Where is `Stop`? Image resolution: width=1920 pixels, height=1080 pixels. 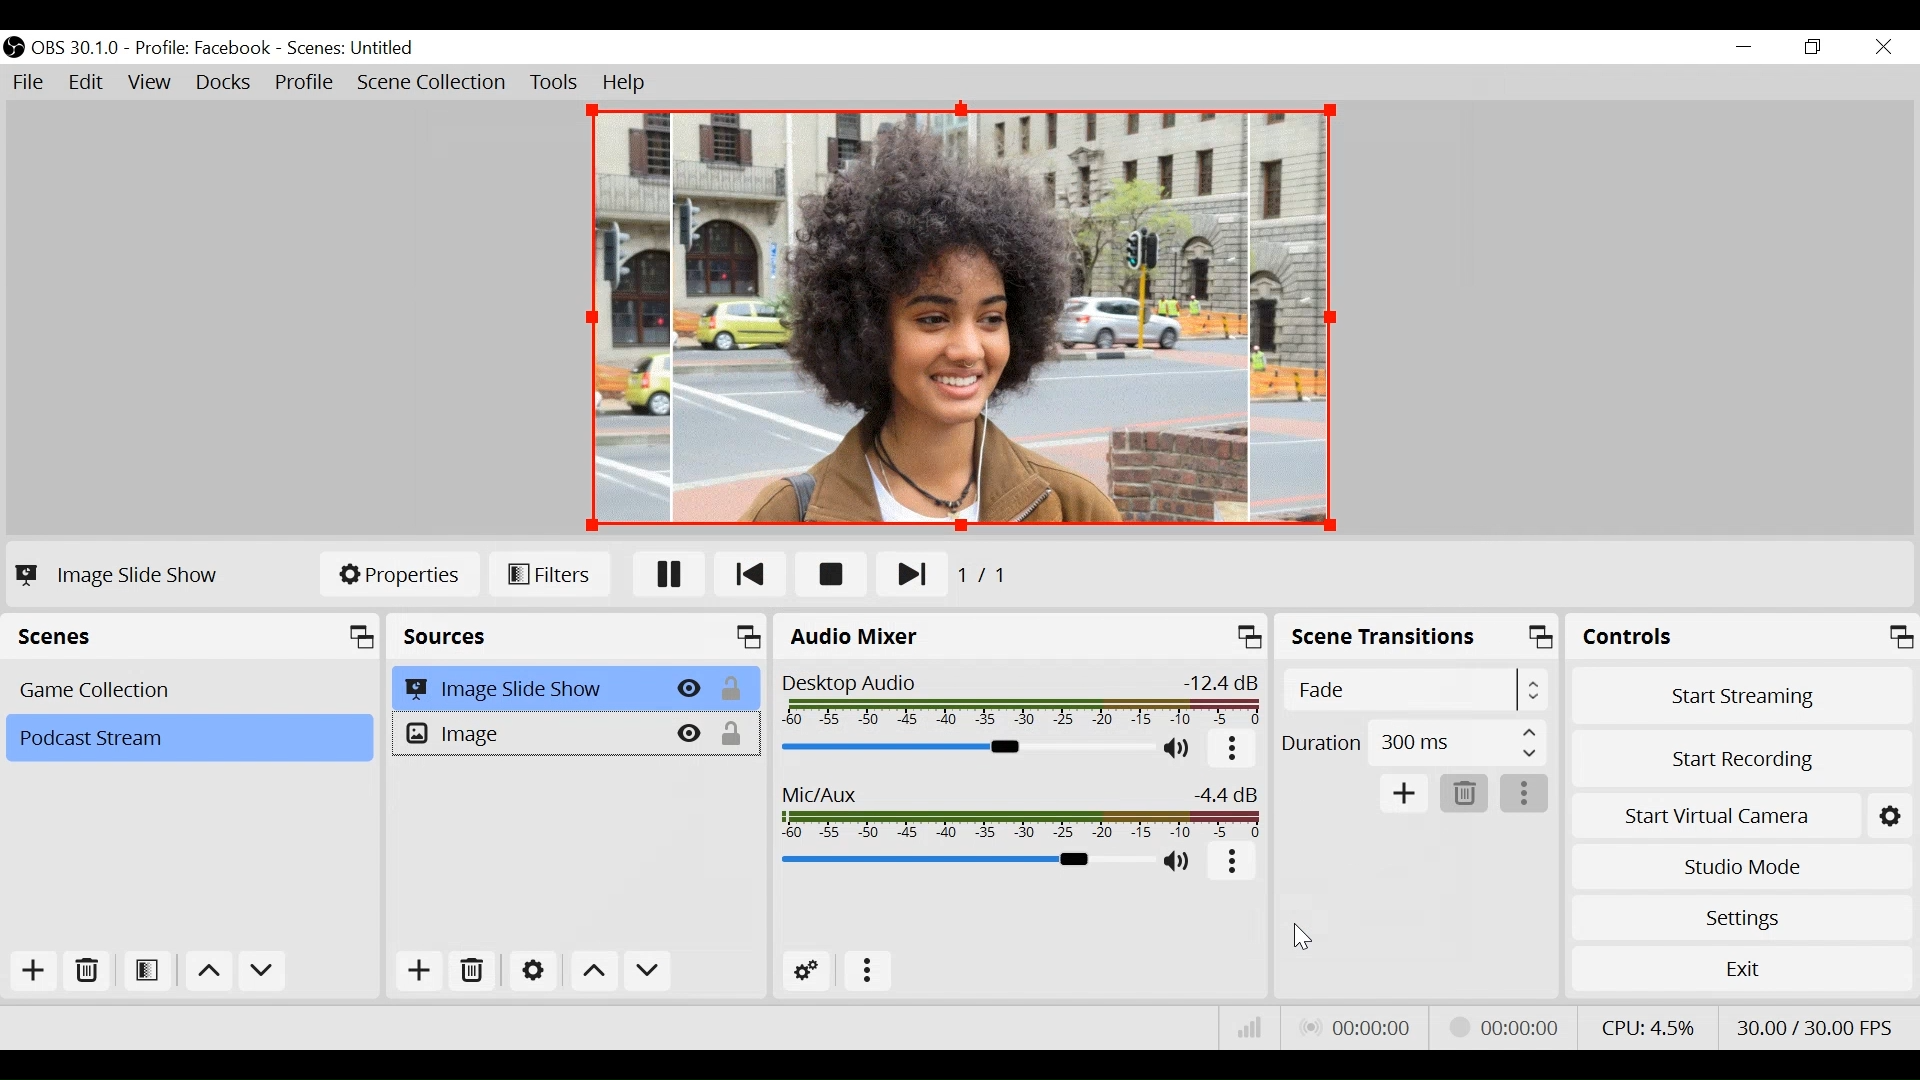
Stop is located at coordinates (832, 576).